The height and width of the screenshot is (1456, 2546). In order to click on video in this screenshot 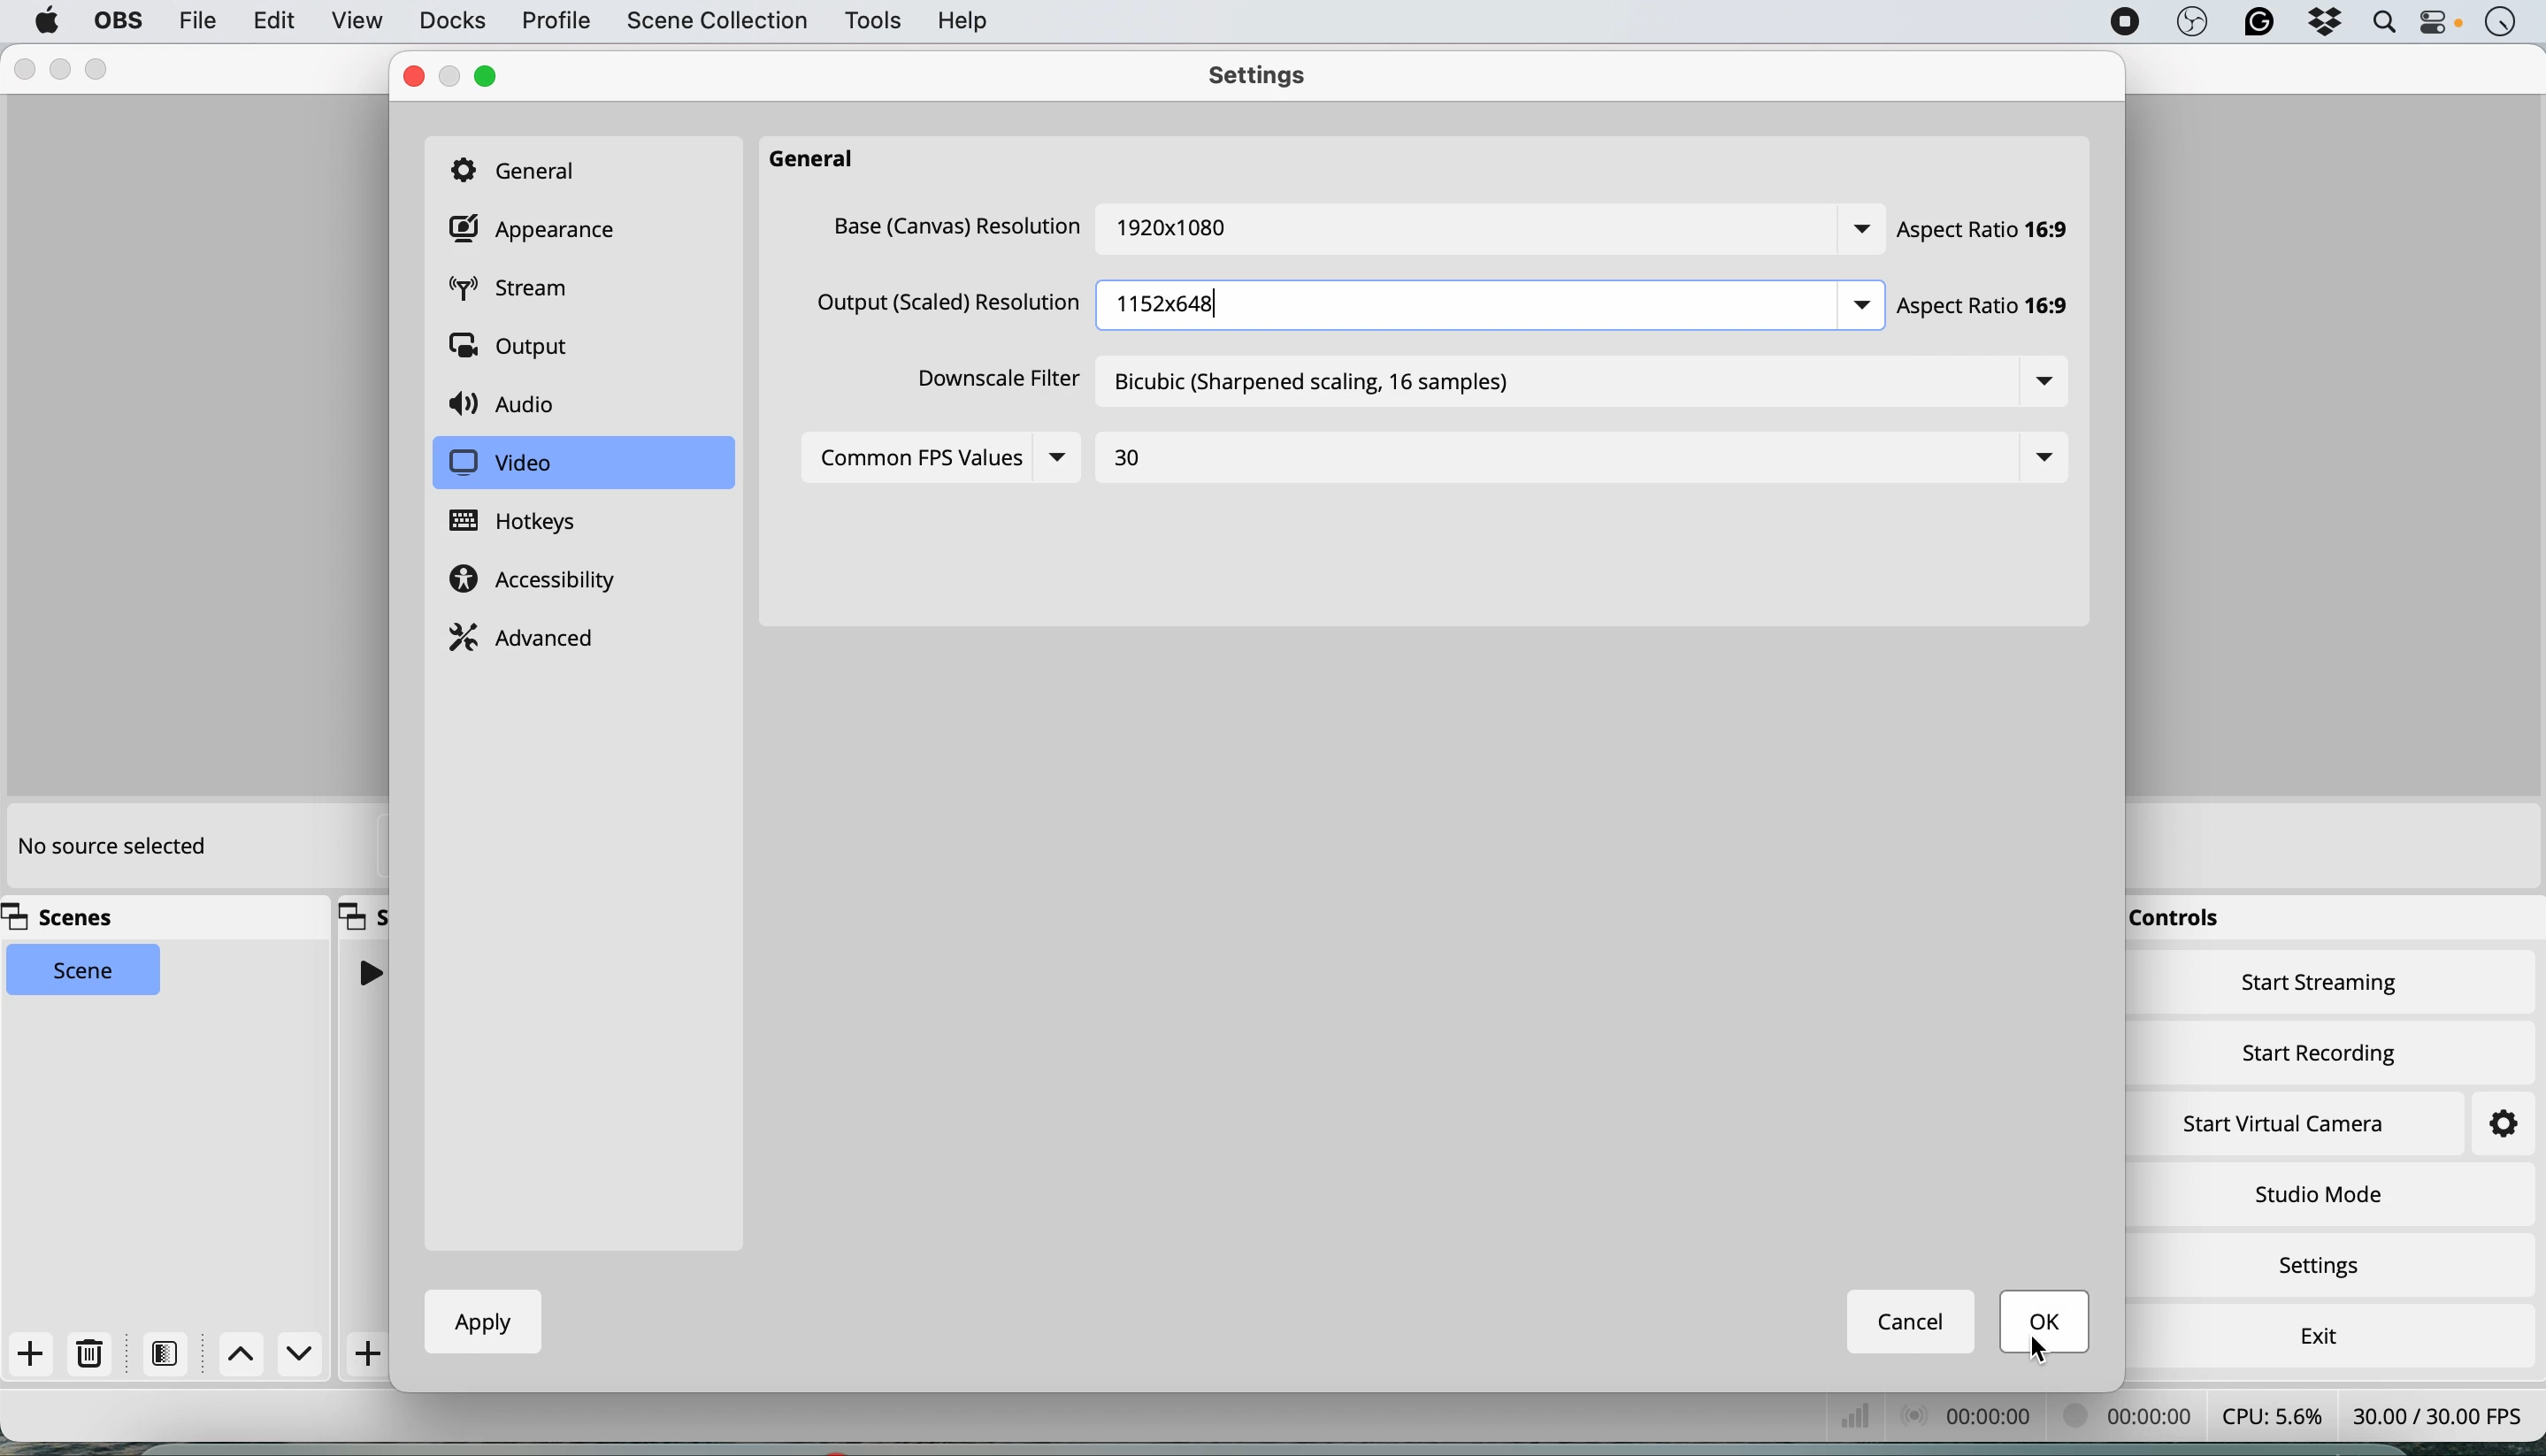, I will do `click(500, 464)`.